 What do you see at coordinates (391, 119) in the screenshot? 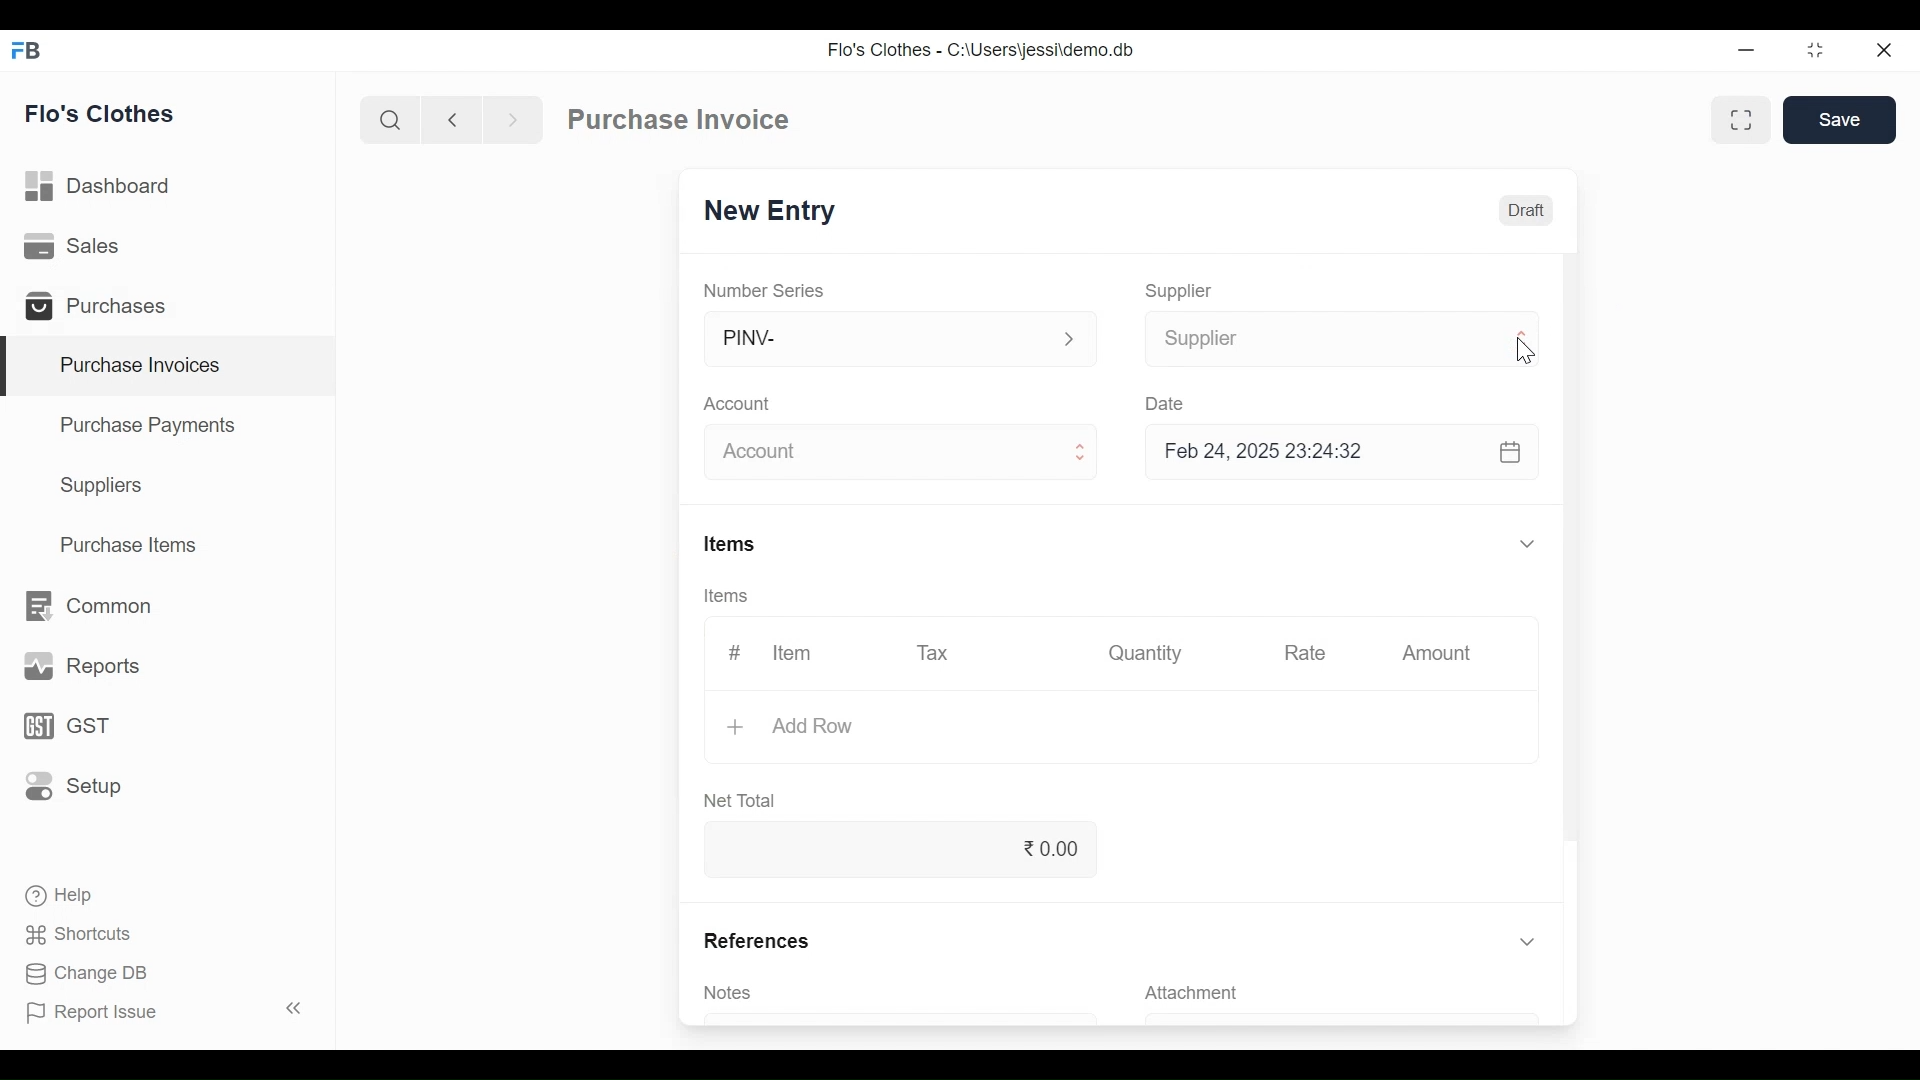
I see `Search` at bounding box center [391, 119].